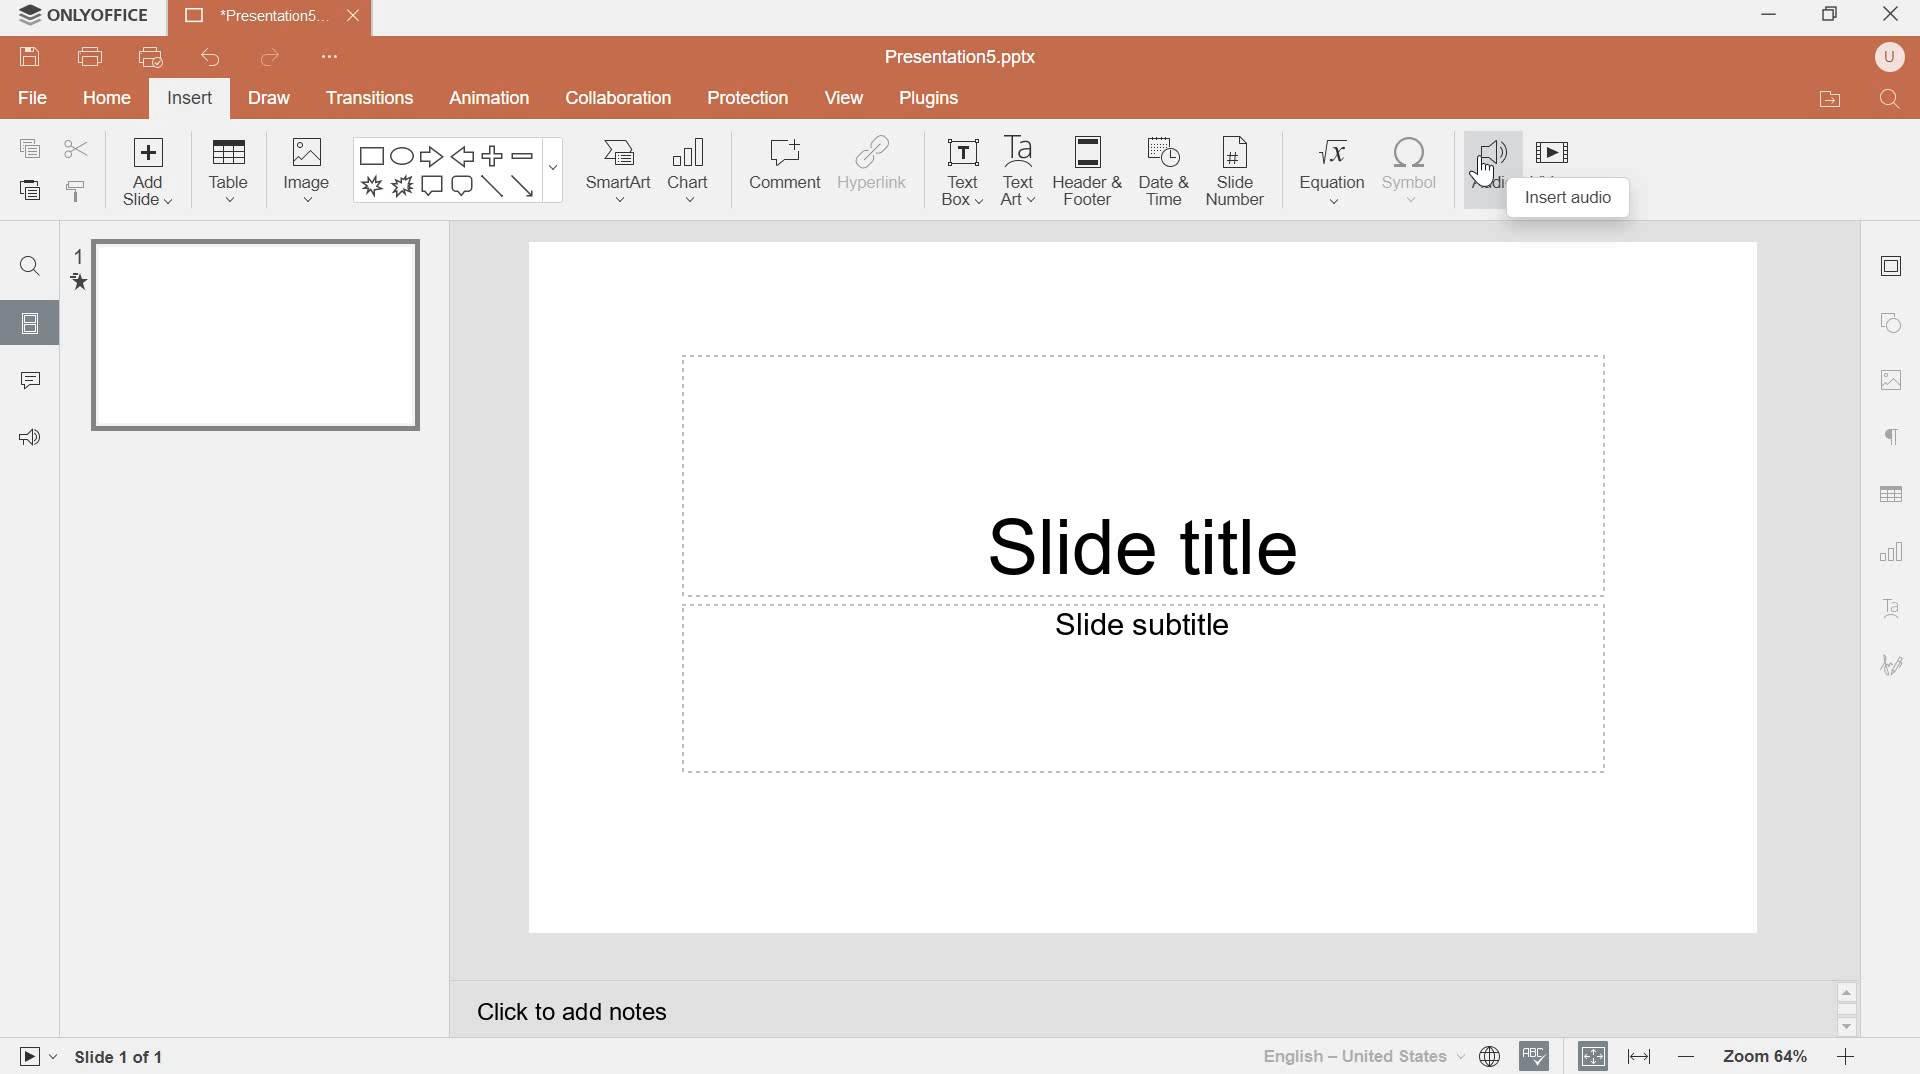  I want to click on Table settings, so click(1891, 493).